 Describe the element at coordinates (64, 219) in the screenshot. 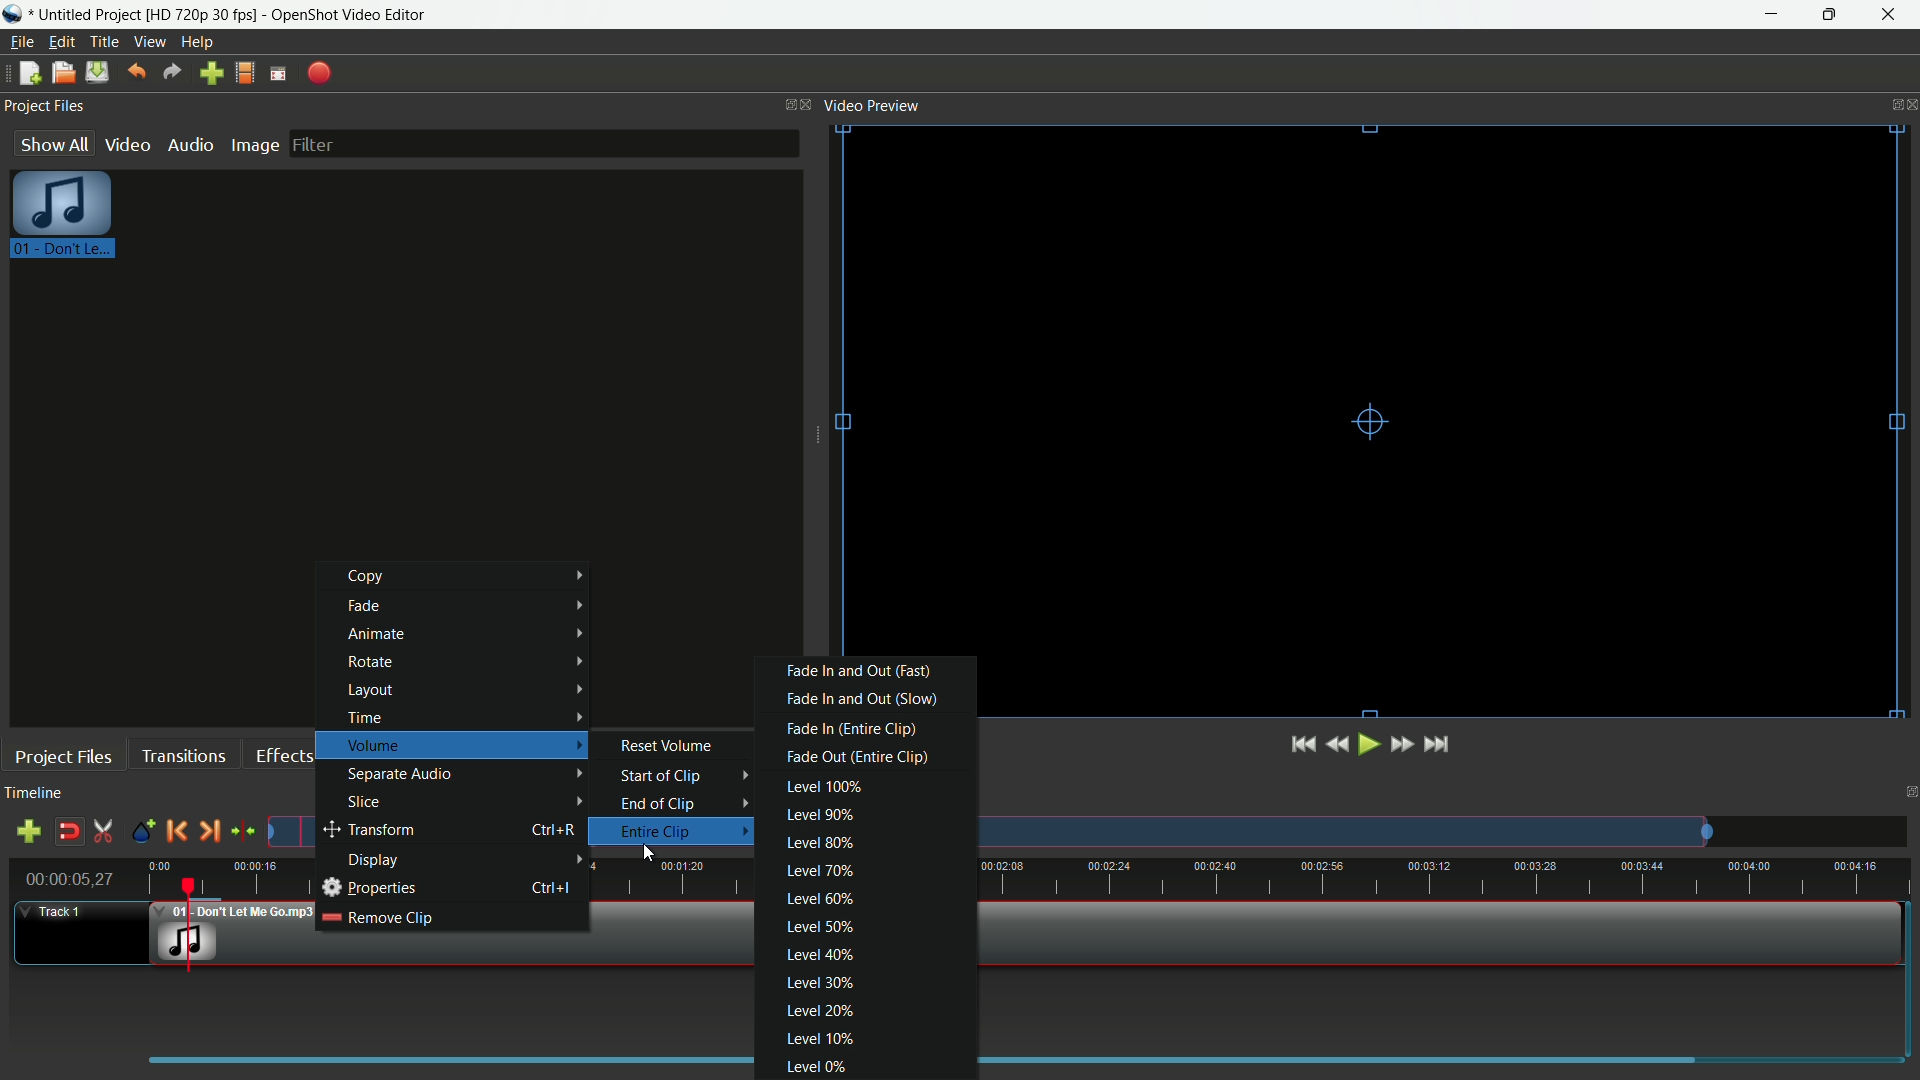

I see `project file` at that location.